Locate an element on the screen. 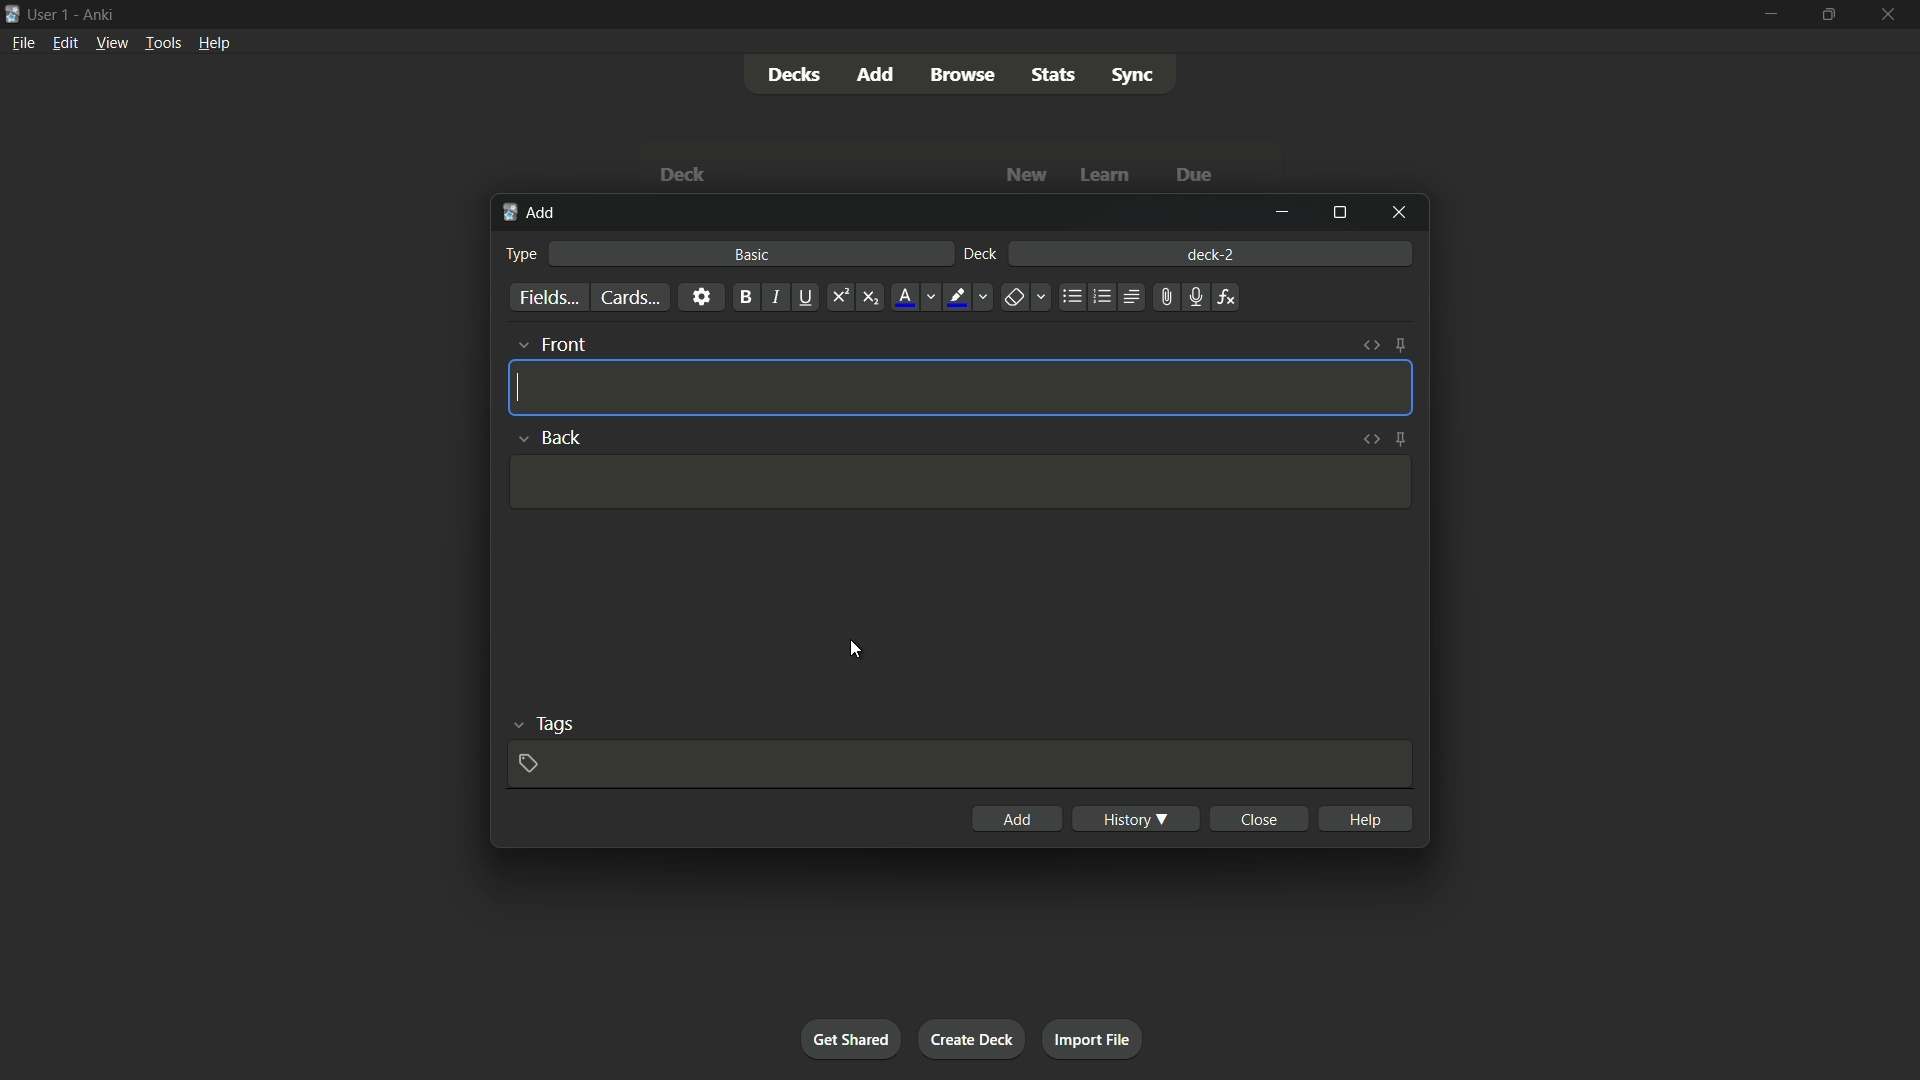 The width and height of the screenshot is (1920, 1080). create  deck is located at coordinates (973, 1039).